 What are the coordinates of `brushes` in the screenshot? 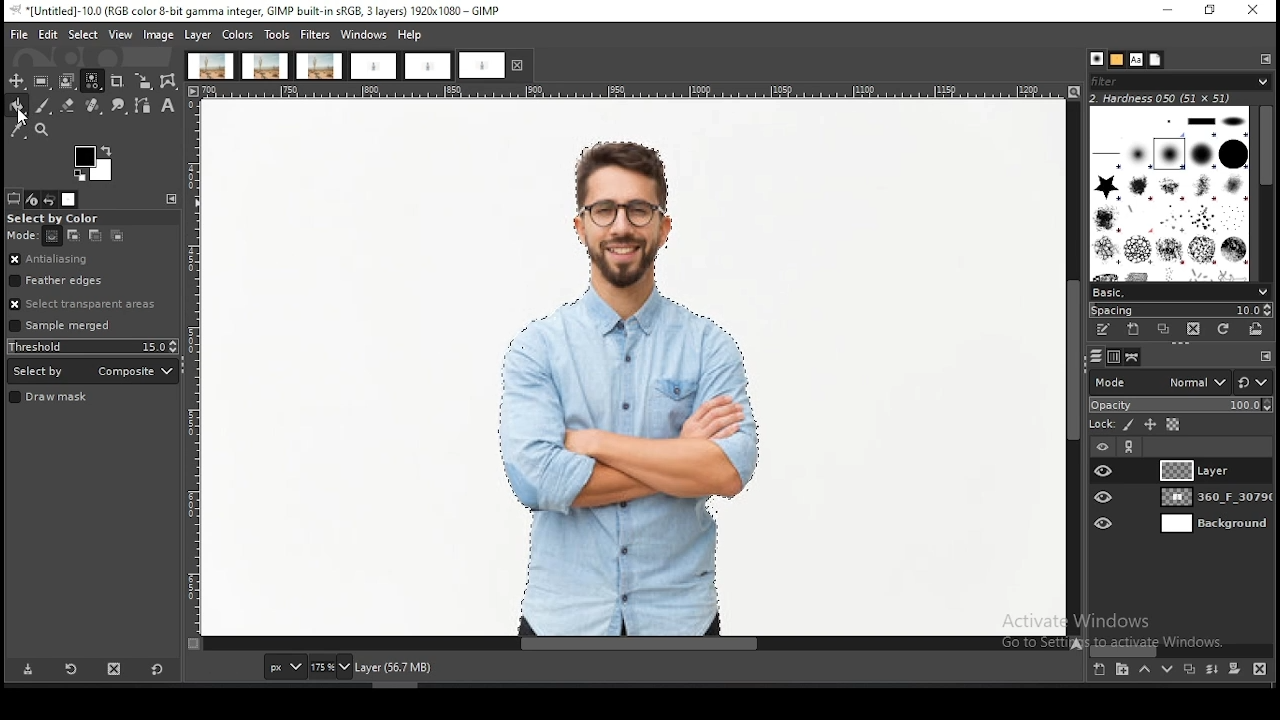 It's located at (1171, 193).